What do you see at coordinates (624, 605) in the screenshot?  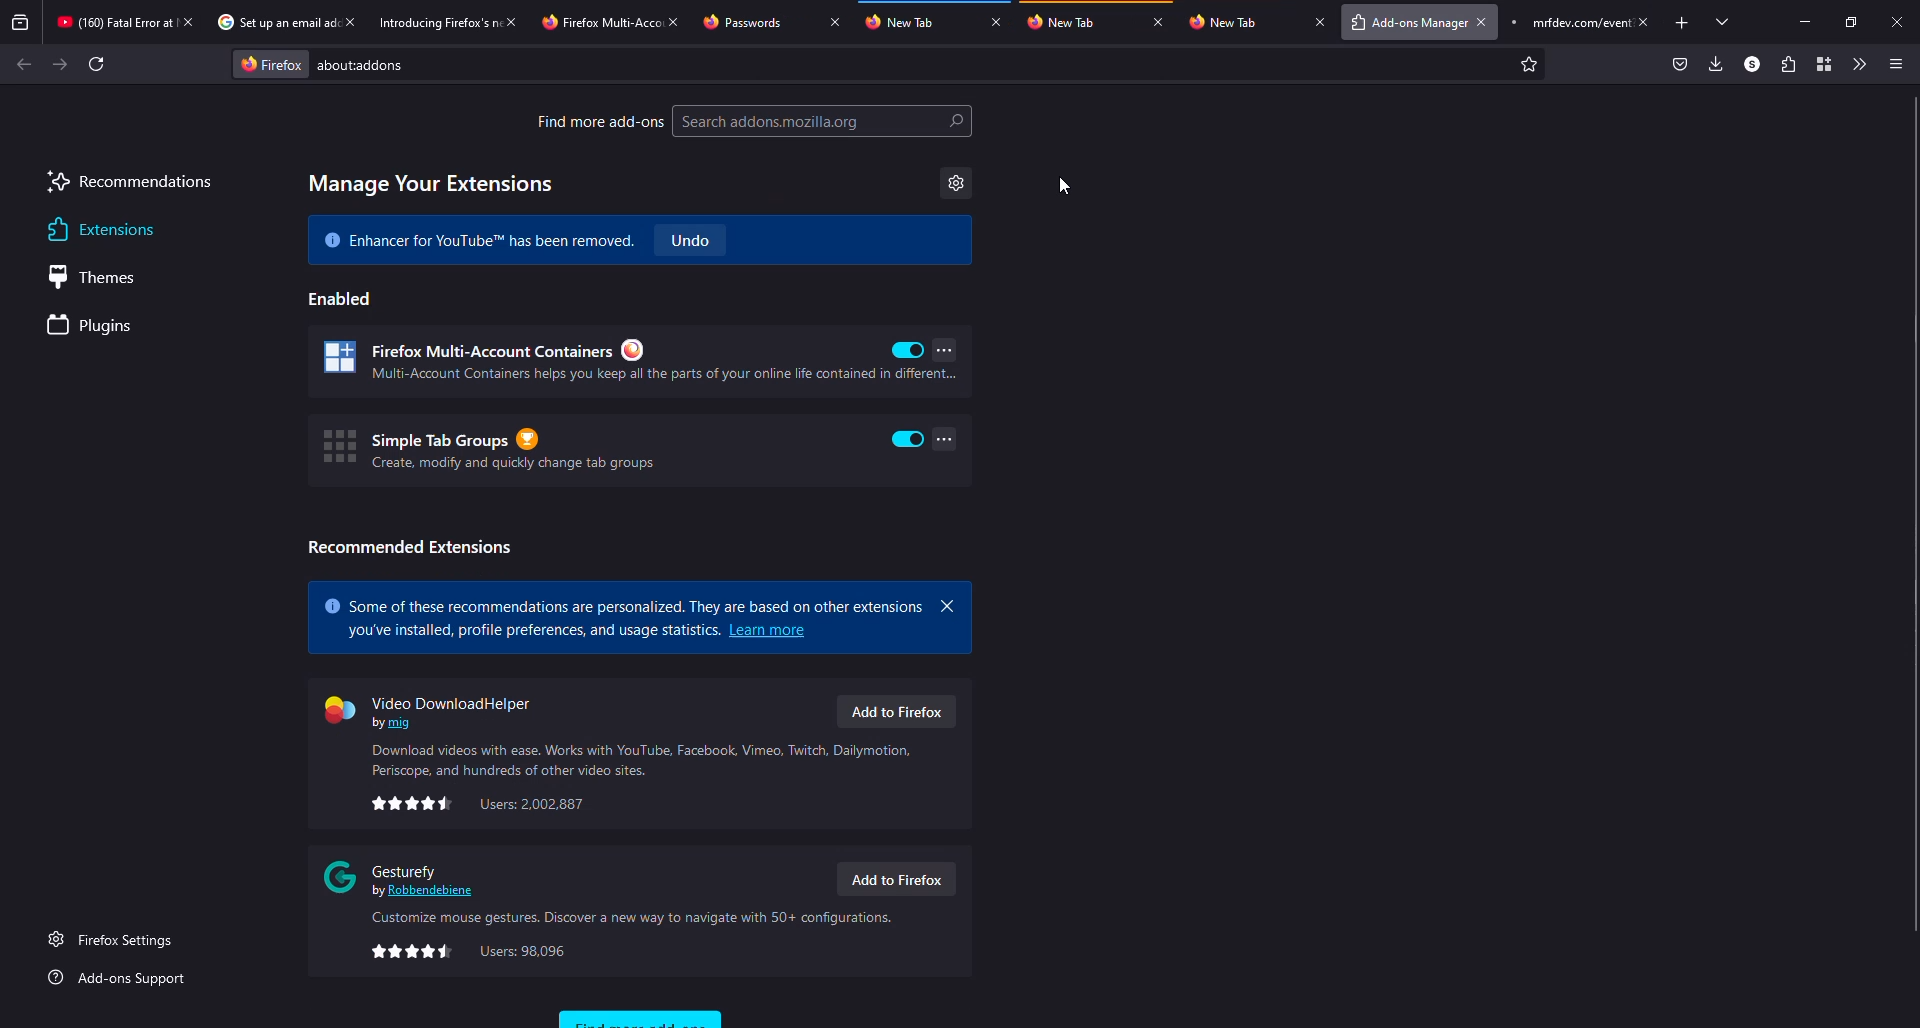 I see `learn more` at bounding box center [624, 605].